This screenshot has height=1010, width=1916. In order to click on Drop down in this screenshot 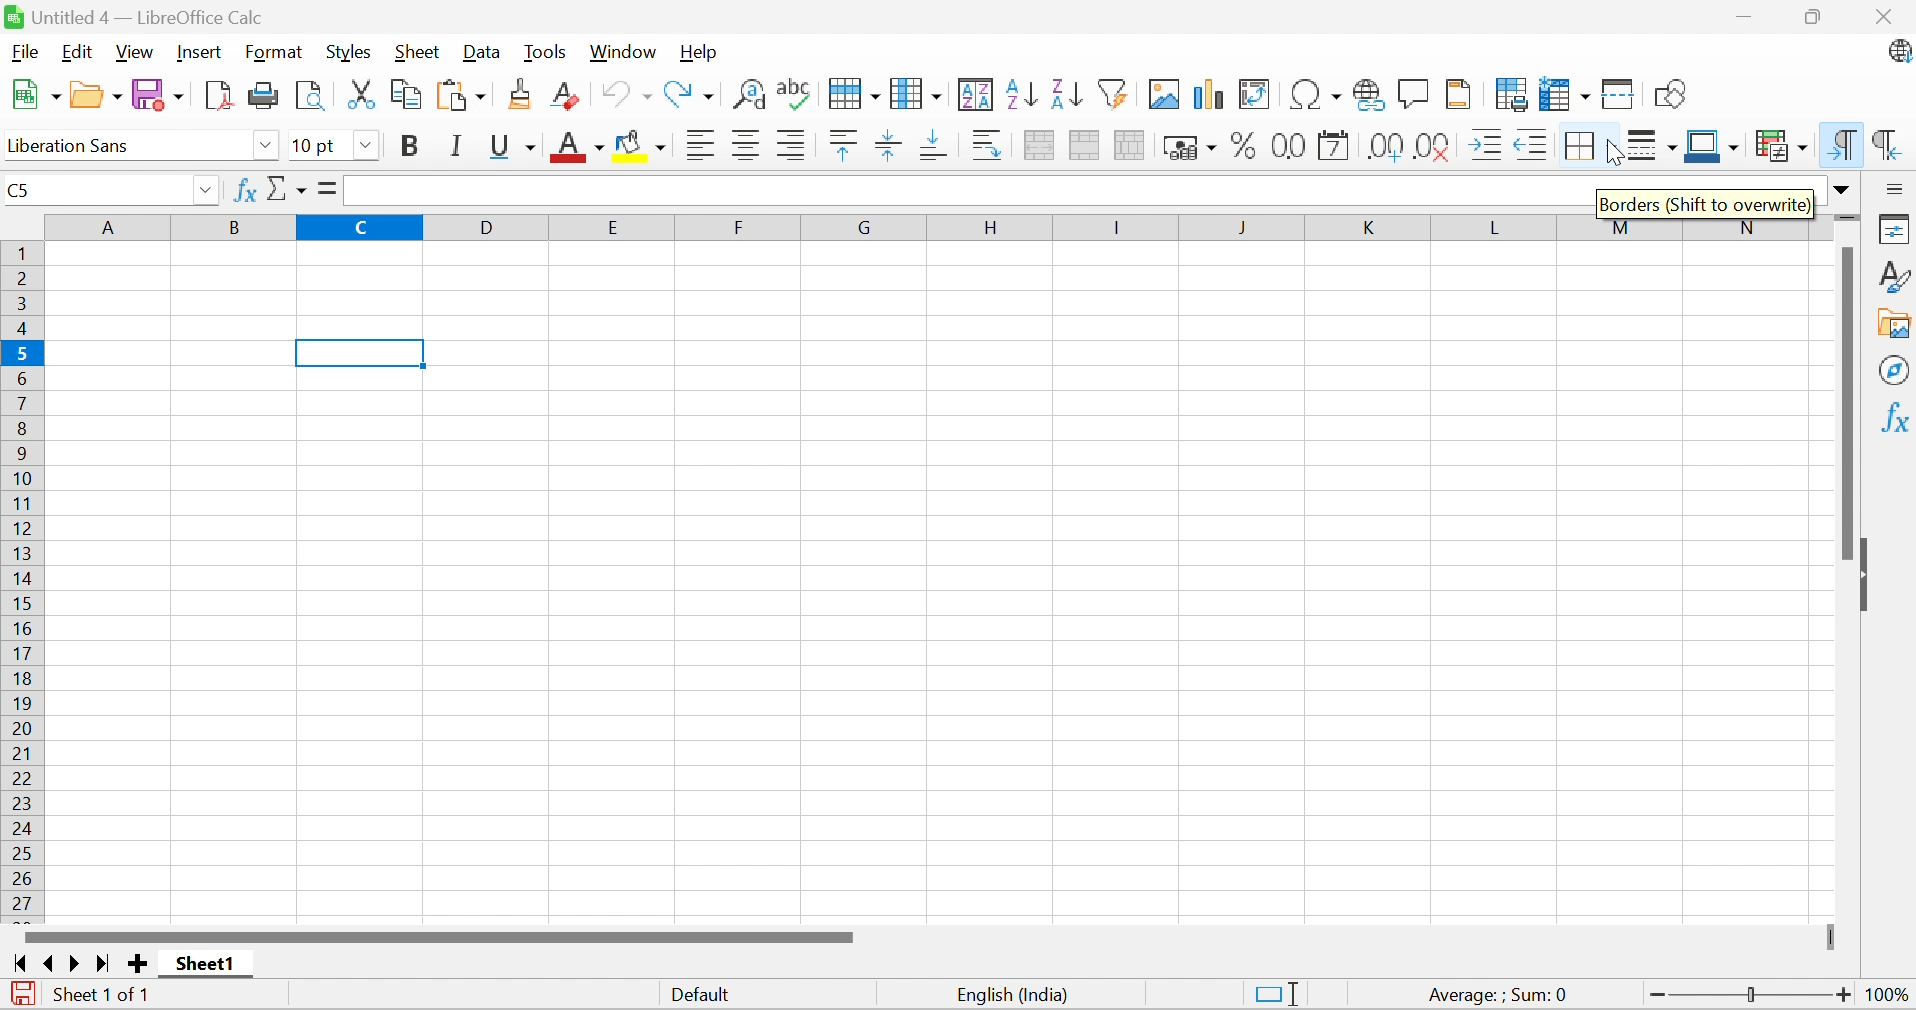, I will do `click(266, 146)`.